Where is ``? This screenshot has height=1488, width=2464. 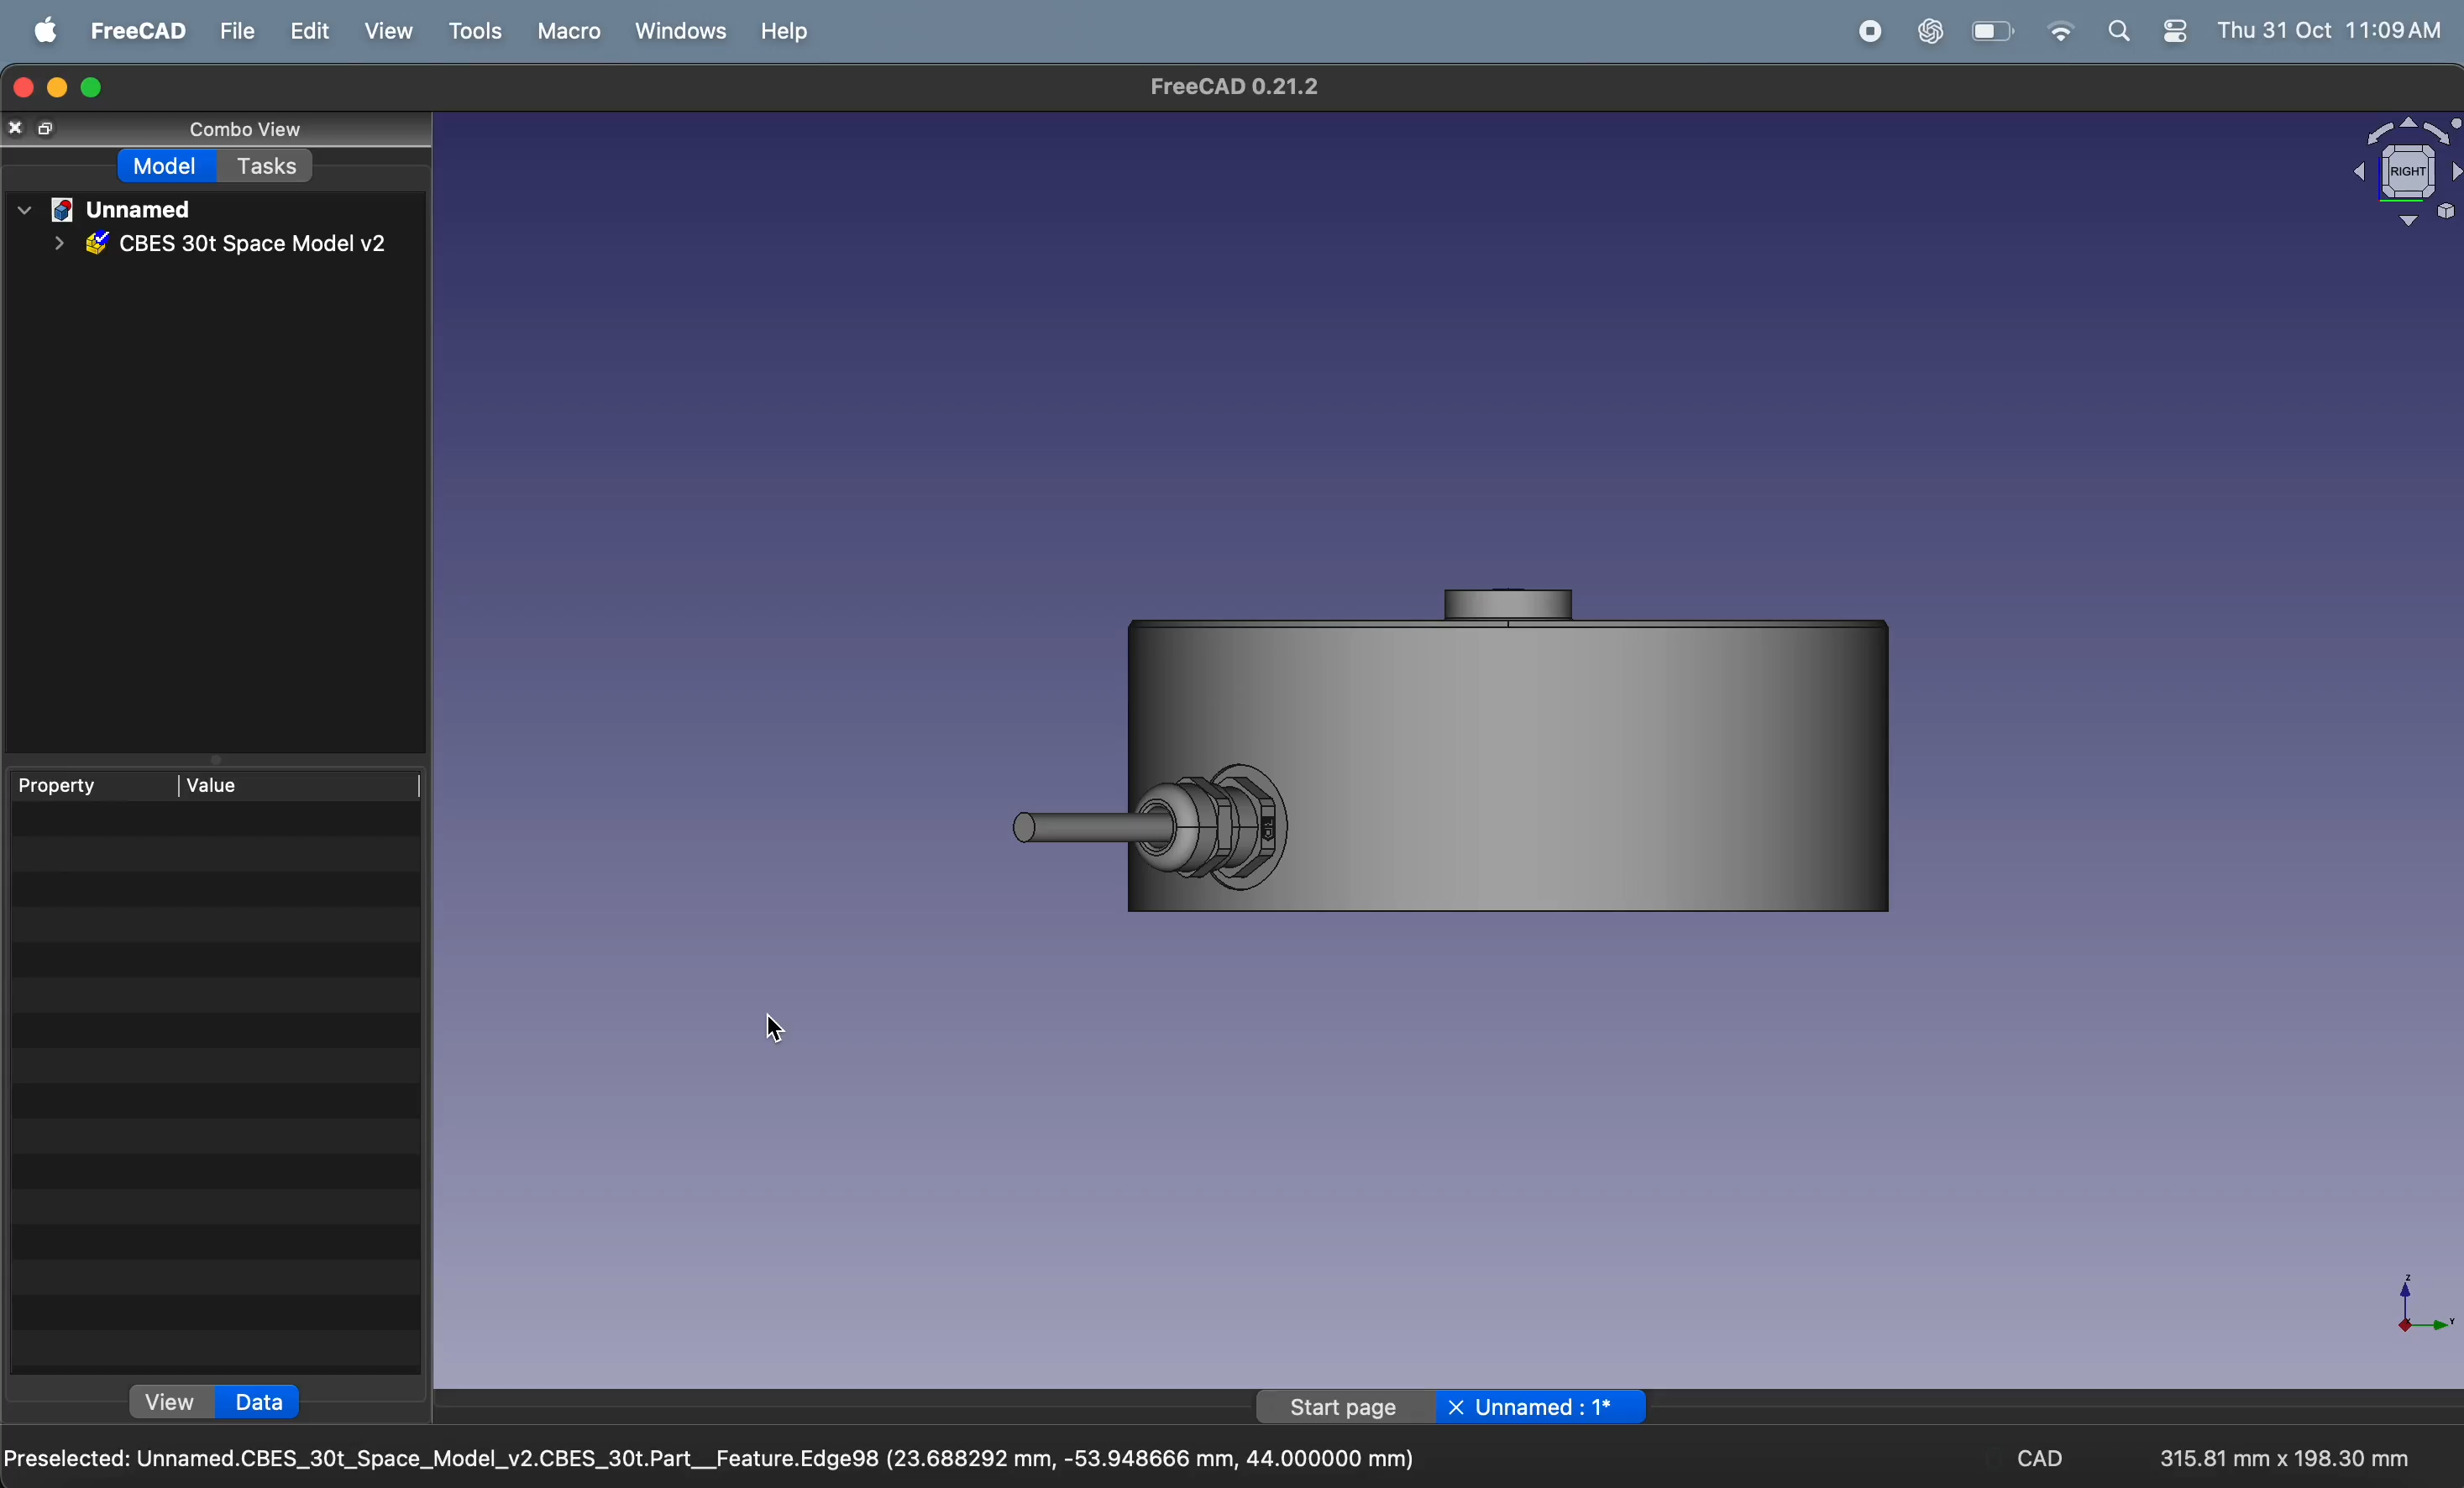
 is located at coordinates (1456, 1408).